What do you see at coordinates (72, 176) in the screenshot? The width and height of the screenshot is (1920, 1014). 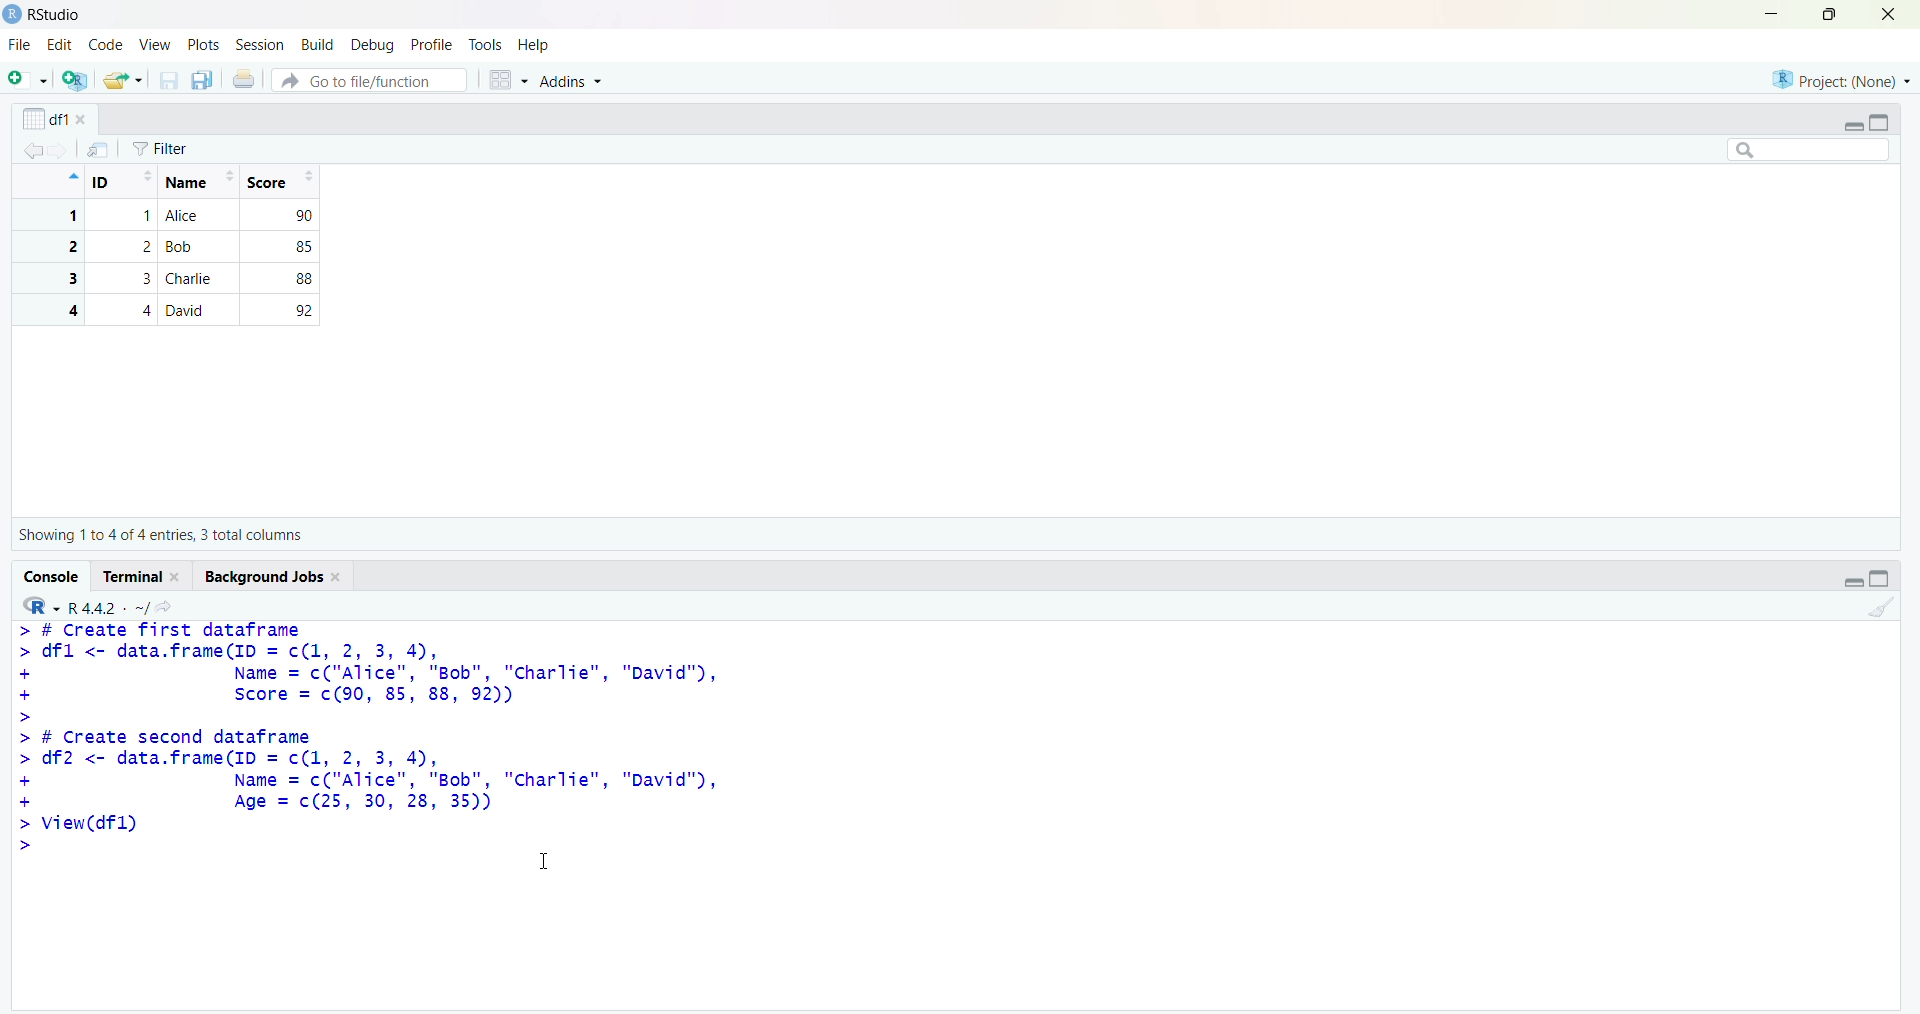 I see `icon` at bounding box center [72, 176].